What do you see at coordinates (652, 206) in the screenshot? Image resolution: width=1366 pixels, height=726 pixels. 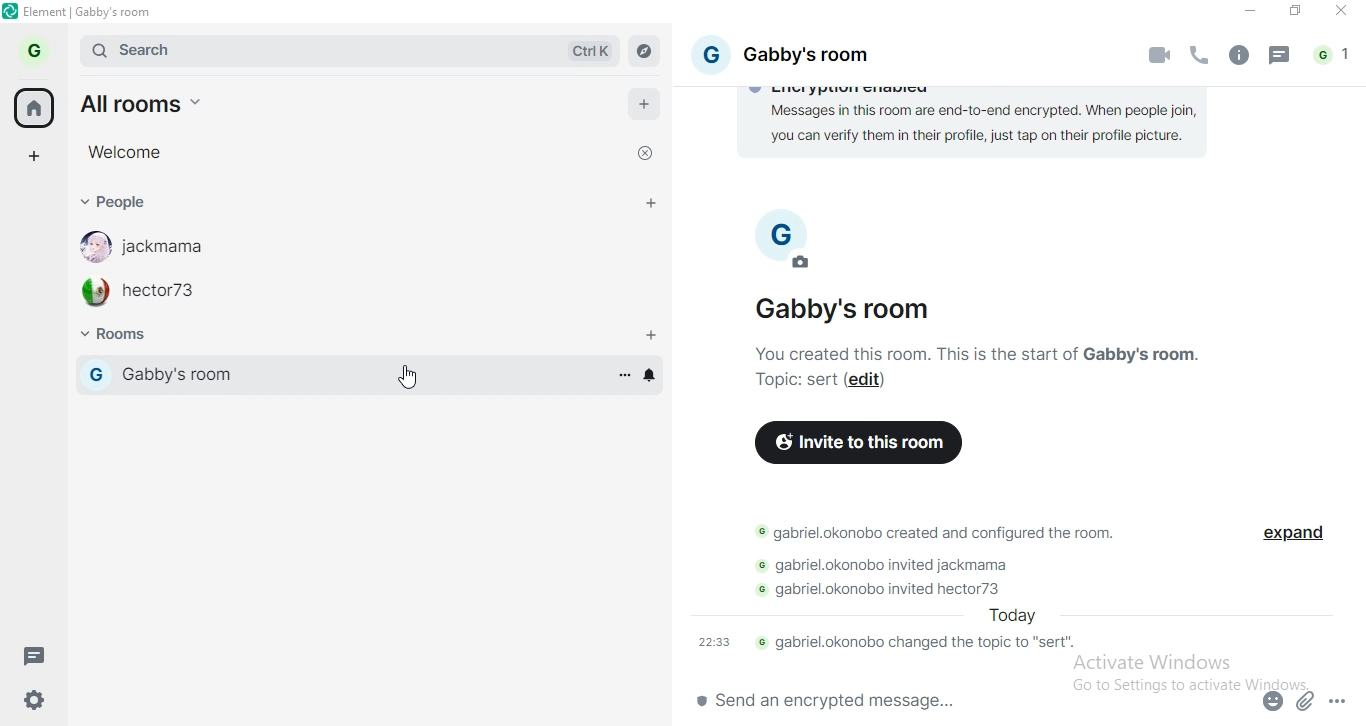 I see `add people` at bounding box center [652, 206].